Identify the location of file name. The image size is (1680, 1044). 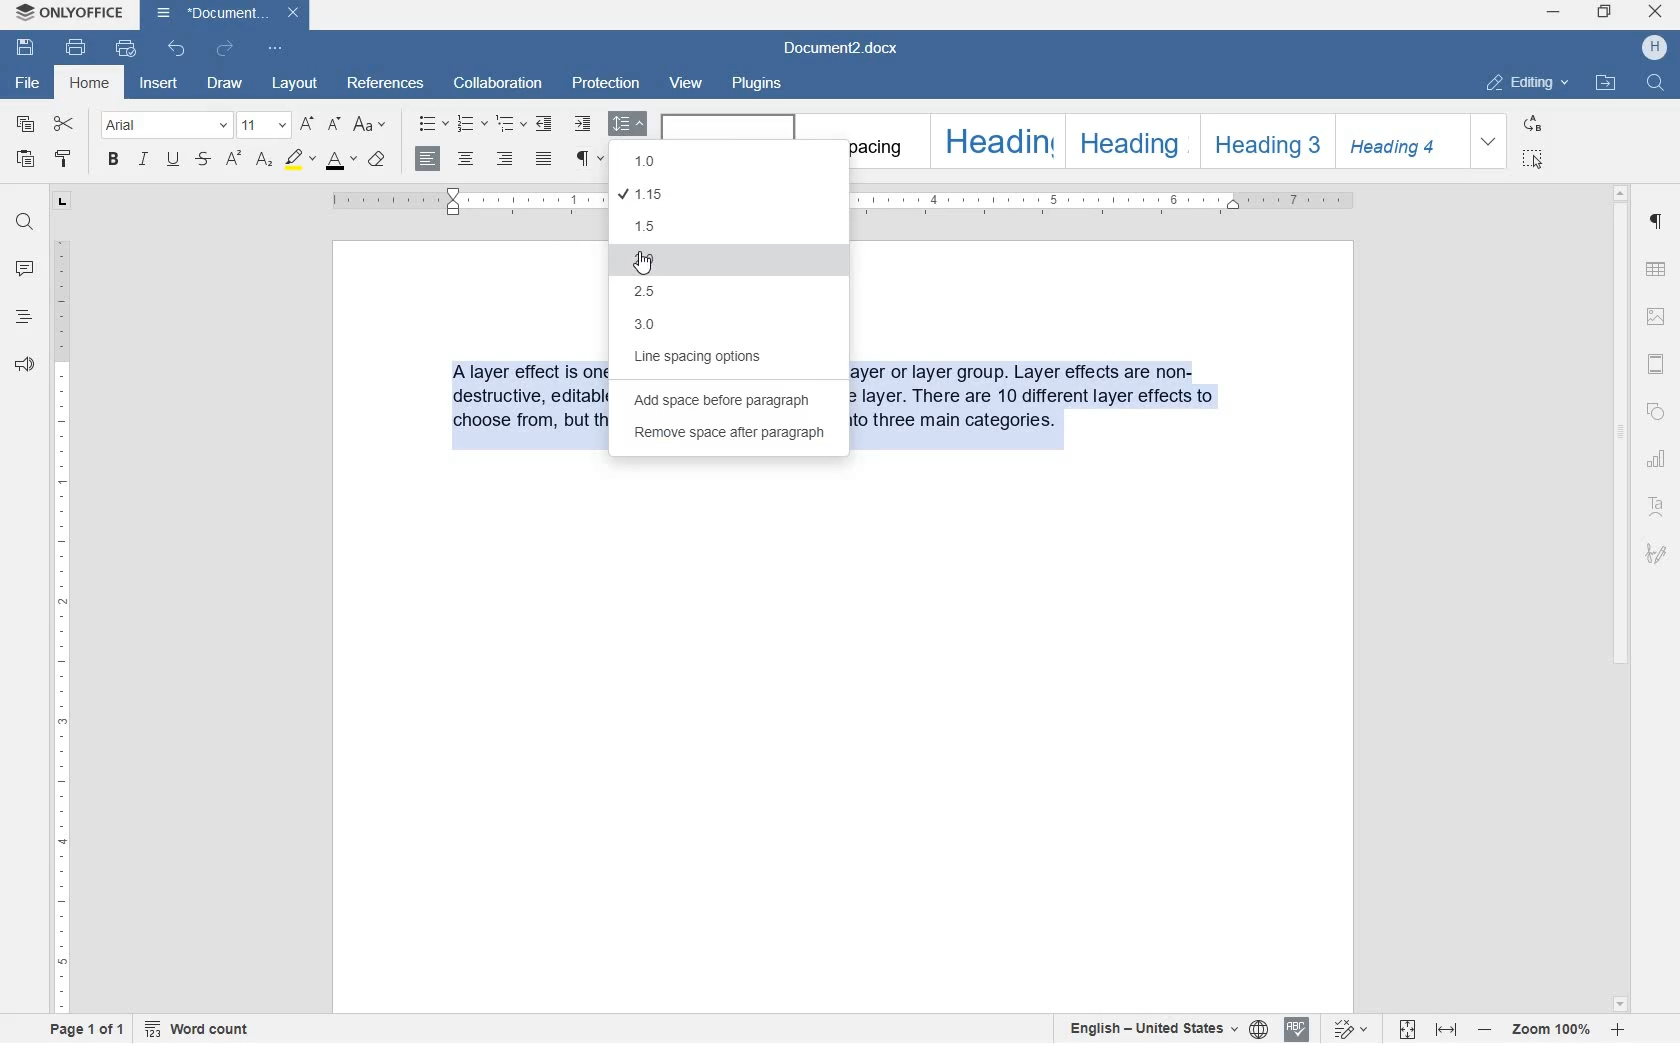
(847, 51).